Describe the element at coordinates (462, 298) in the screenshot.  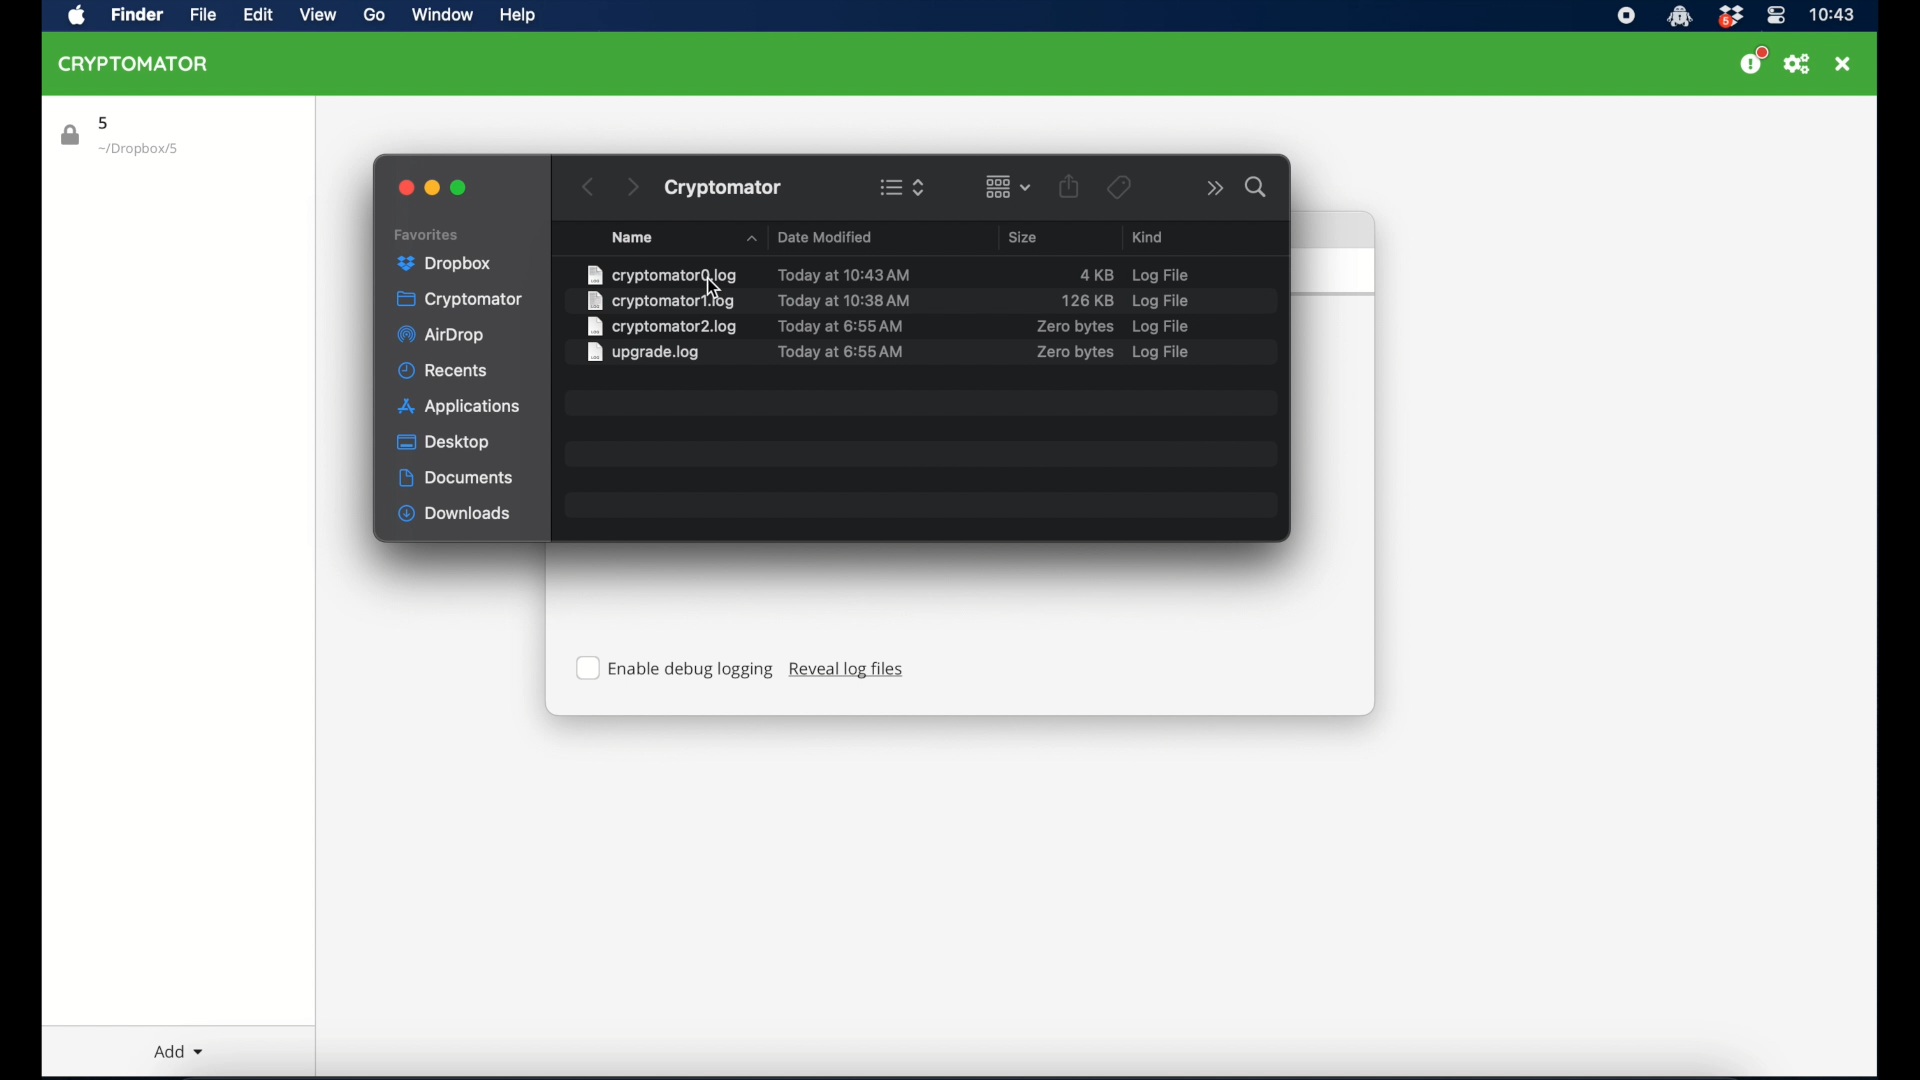
I see `cryptomator` at that location.